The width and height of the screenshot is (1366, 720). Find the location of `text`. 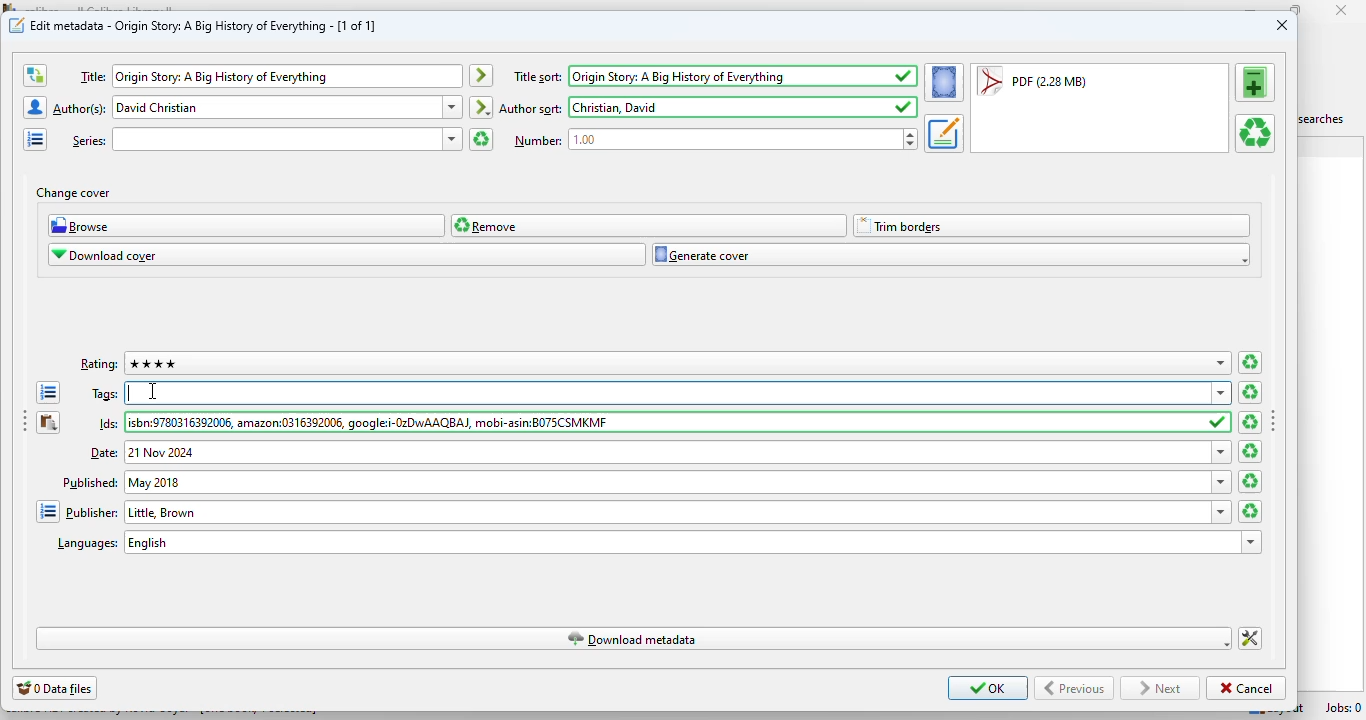

text is located at coordinates (106, 395).